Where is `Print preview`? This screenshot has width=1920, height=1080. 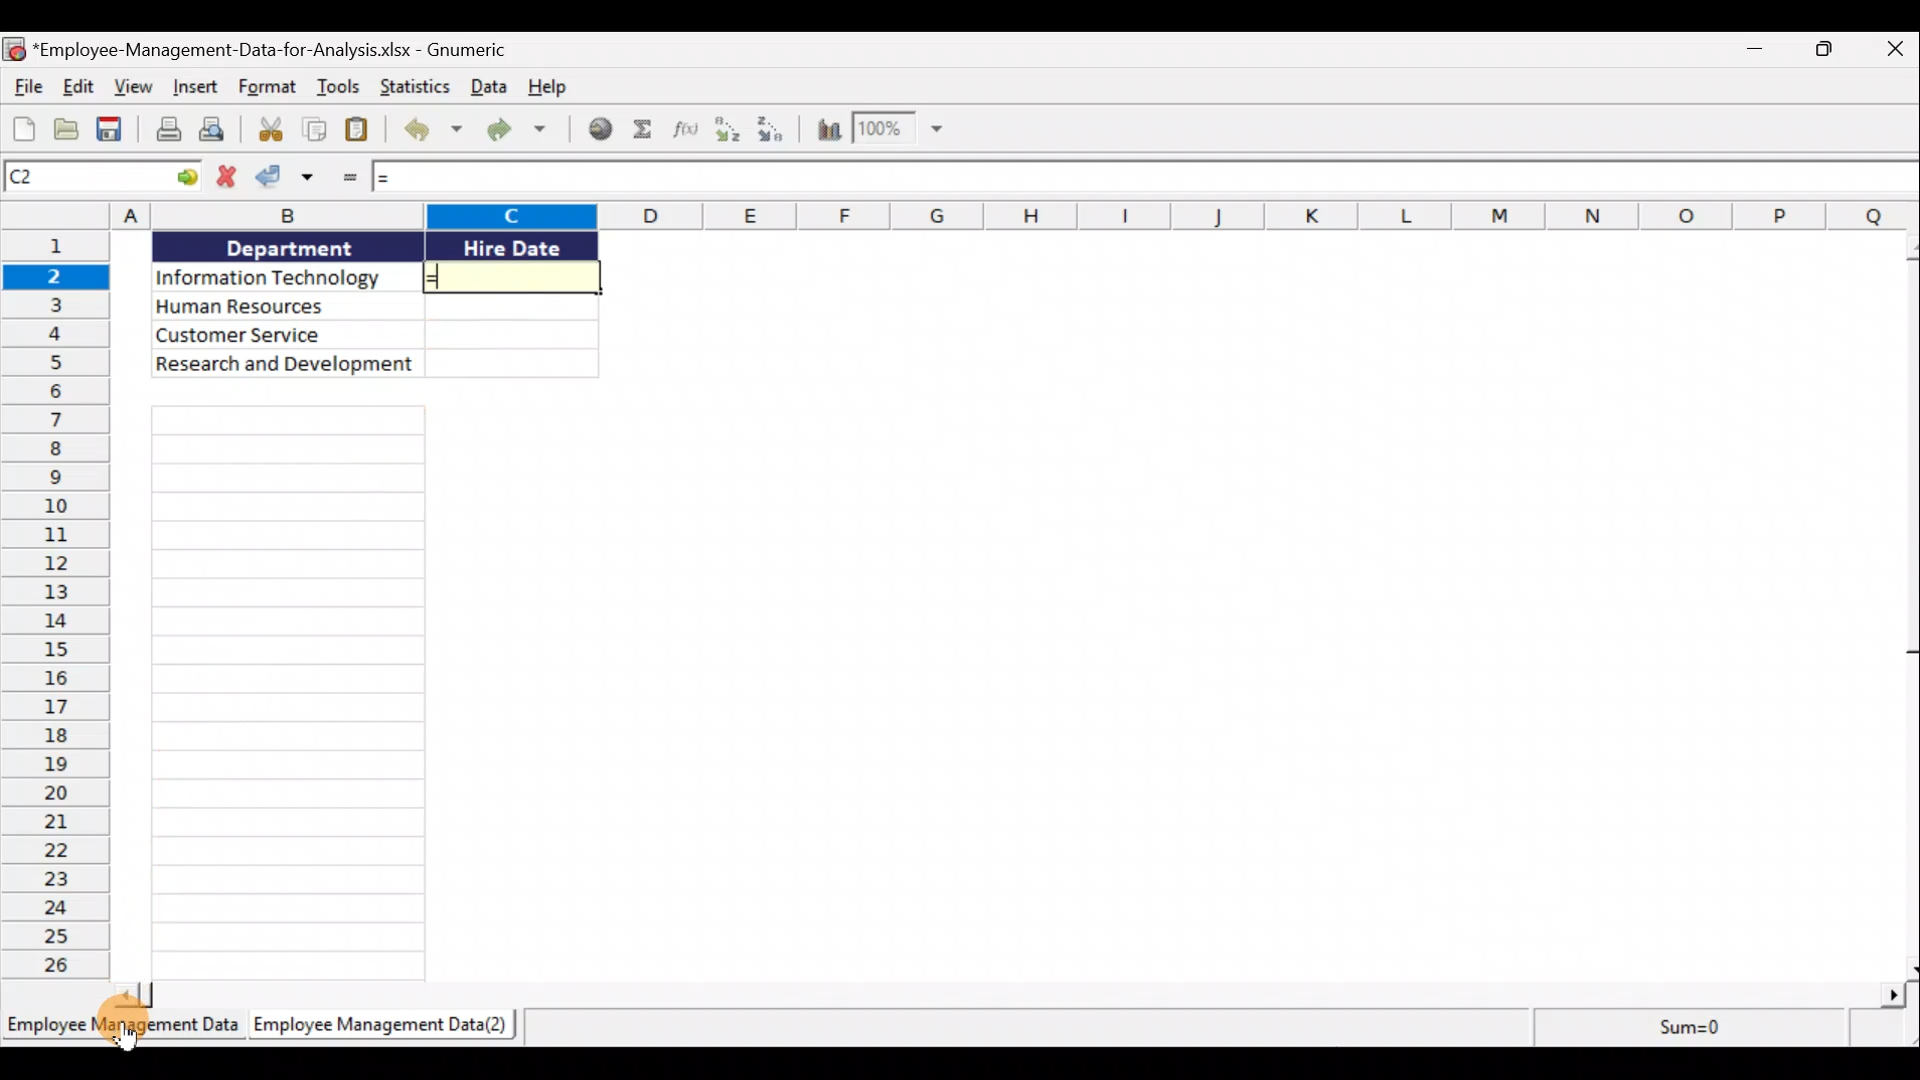
Print preview is located at coordinates (217, 130).